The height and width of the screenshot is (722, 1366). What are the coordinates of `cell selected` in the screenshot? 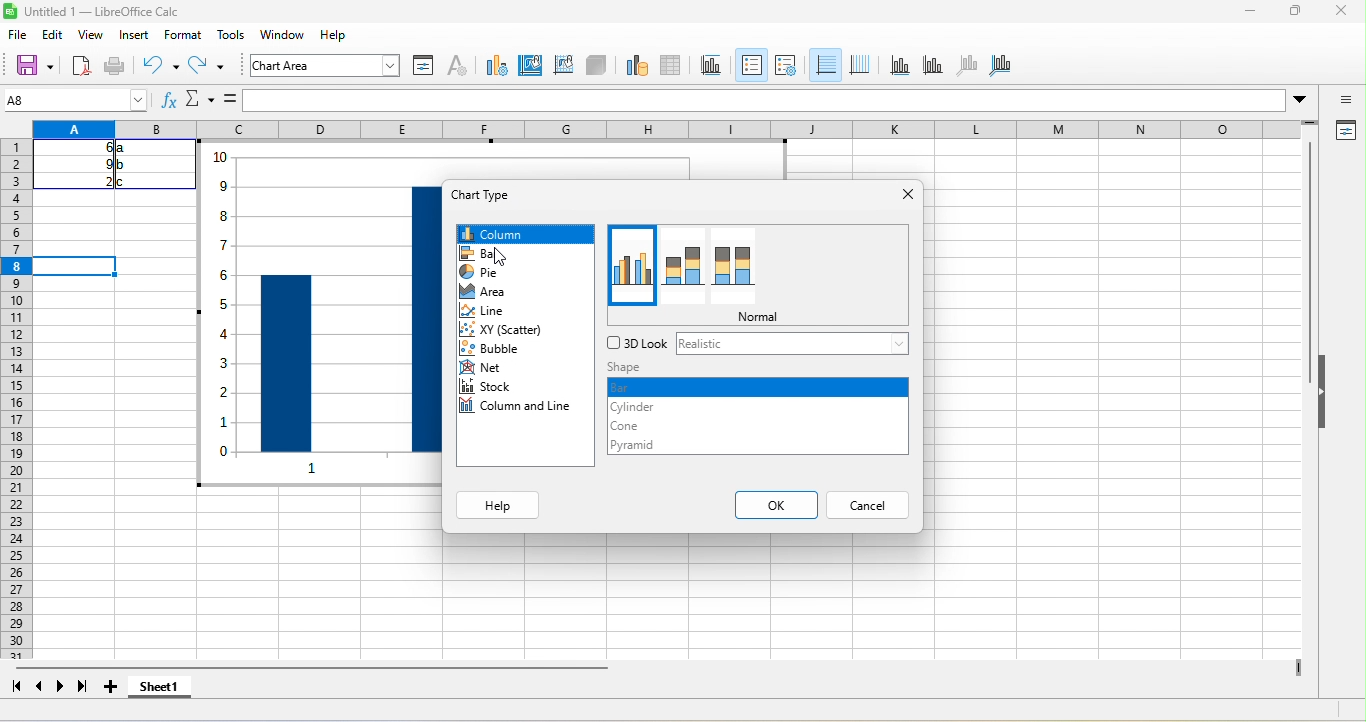 It's located at (78, 266).